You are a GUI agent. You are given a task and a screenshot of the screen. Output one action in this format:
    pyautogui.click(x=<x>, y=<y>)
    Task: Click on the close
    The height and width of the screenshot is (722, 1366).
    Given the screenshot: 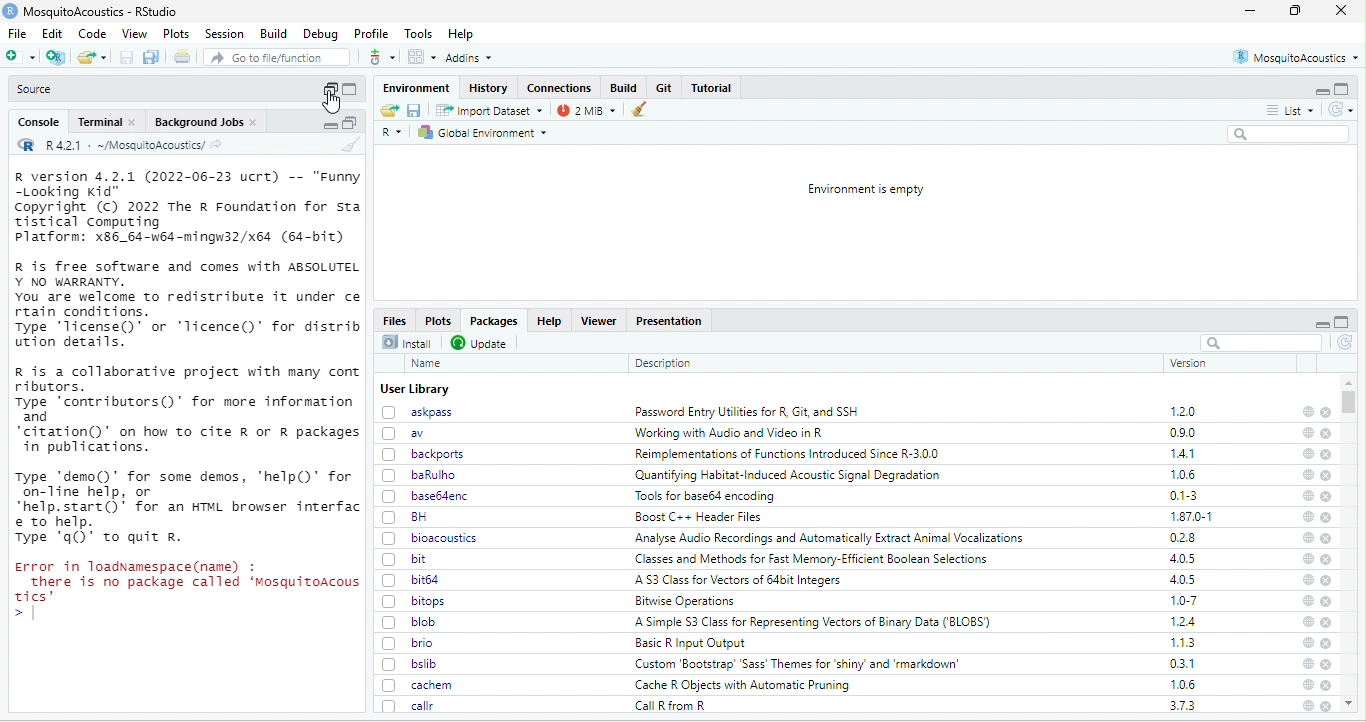 What is the action you would take?
    pyautogui.click(x=1327, y=622)
    